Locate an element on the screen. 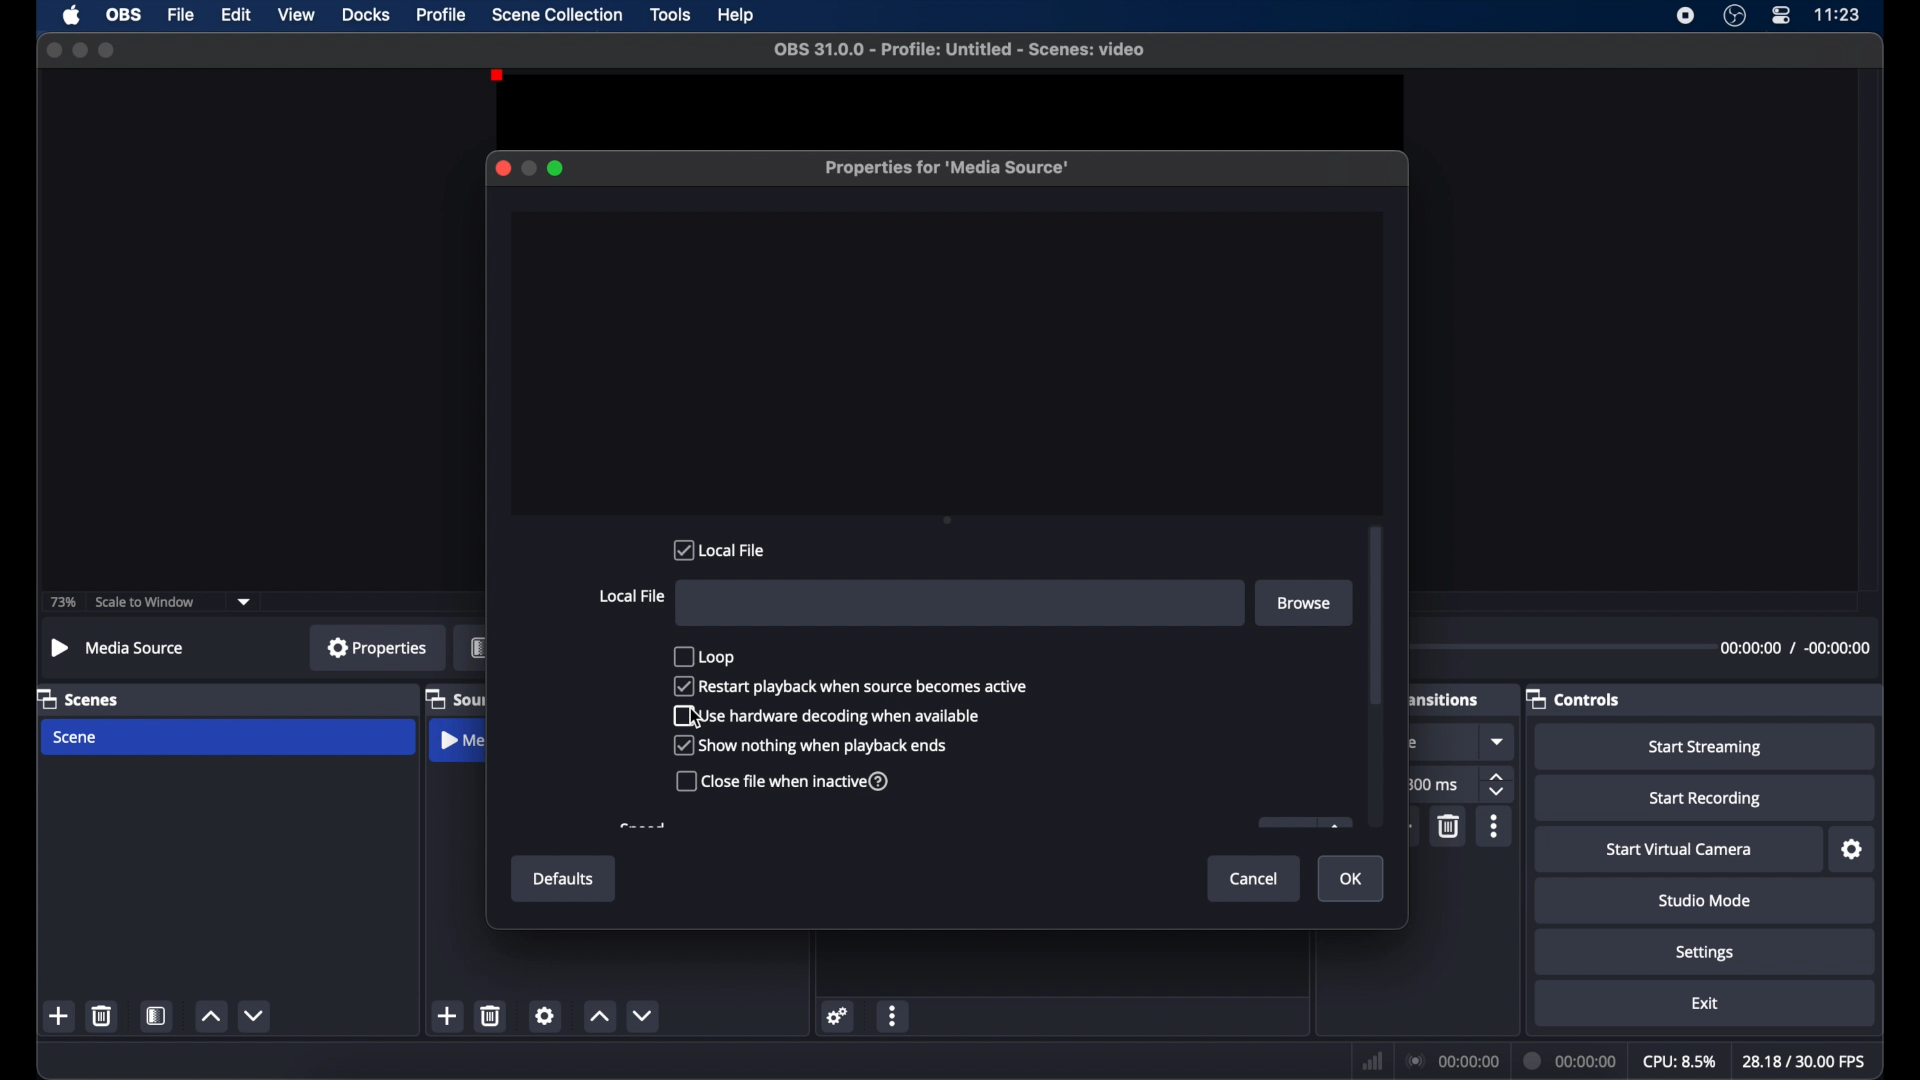 Image resolution: width=1920 pixels, height=1080 pixels. more options is located at coordinates (1494, 826).